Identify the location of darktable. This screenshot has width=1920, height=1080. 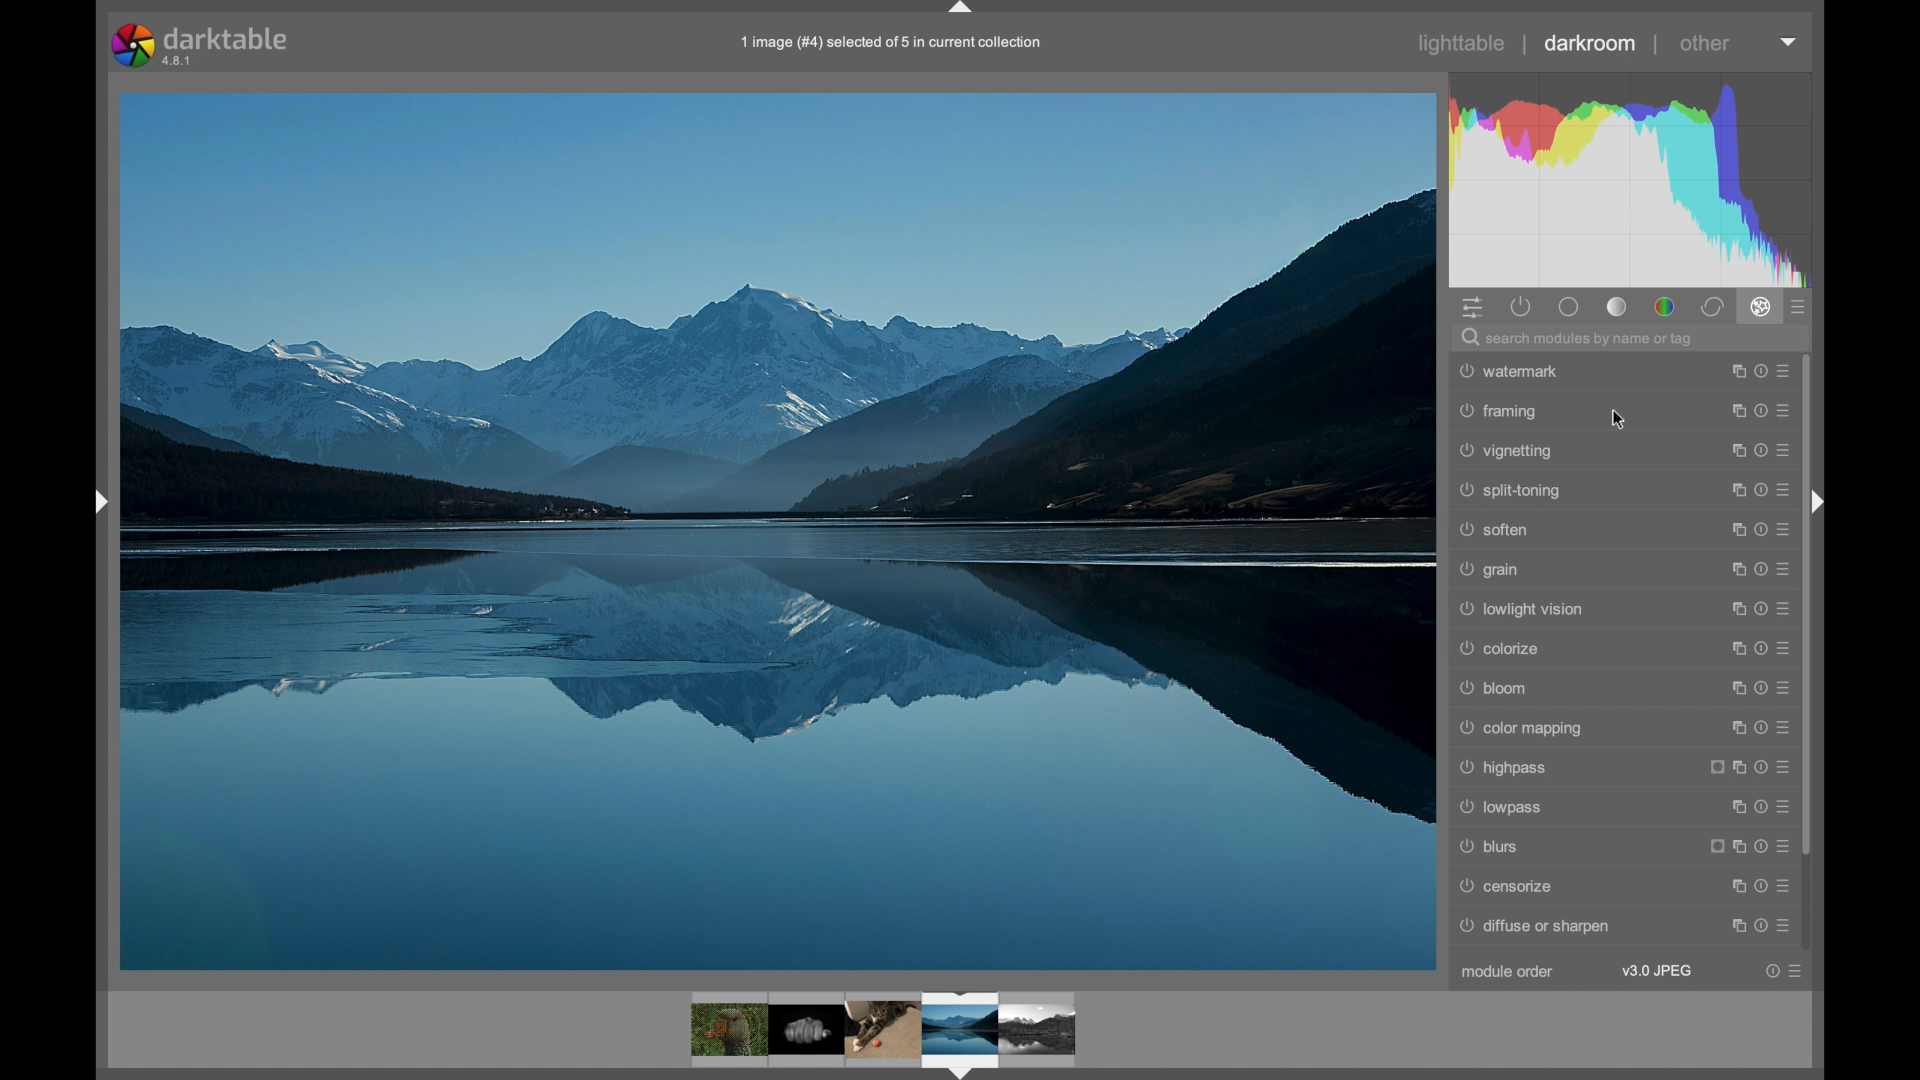
(205, 45).